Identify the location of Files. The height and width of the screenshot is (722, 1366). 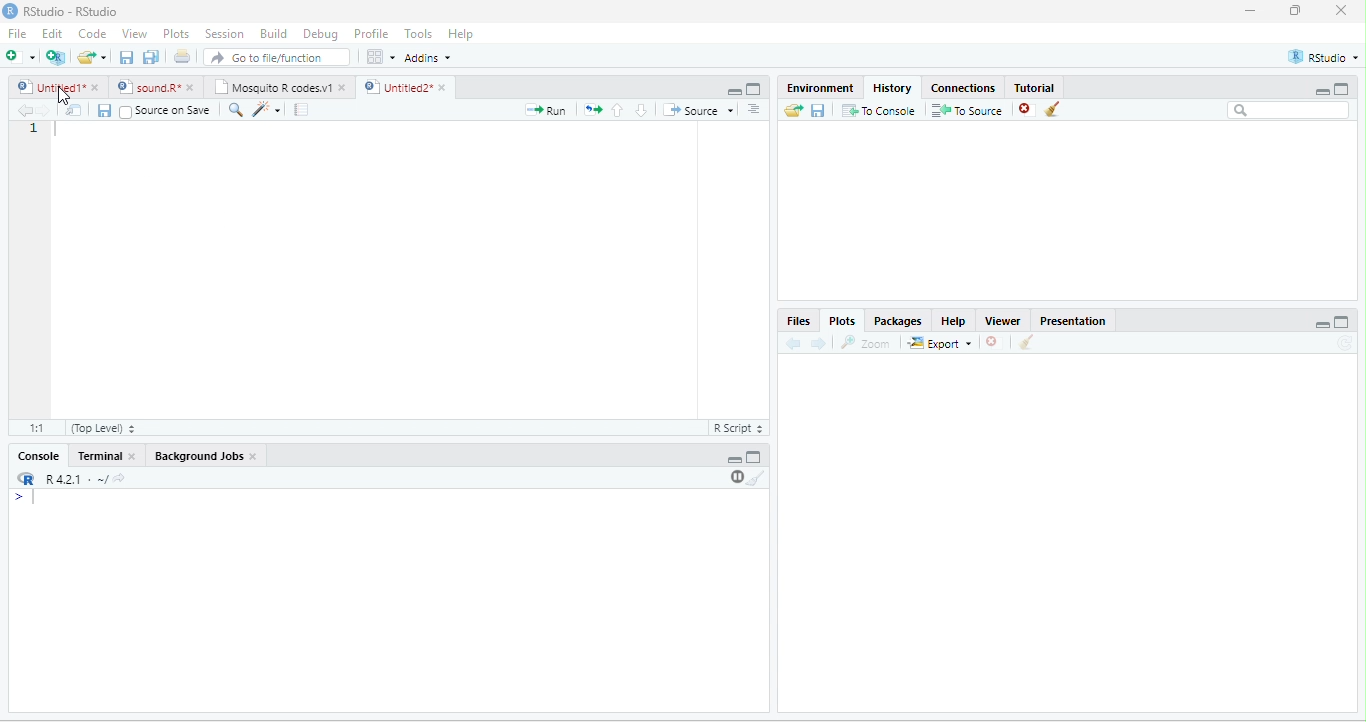
(797, 322).